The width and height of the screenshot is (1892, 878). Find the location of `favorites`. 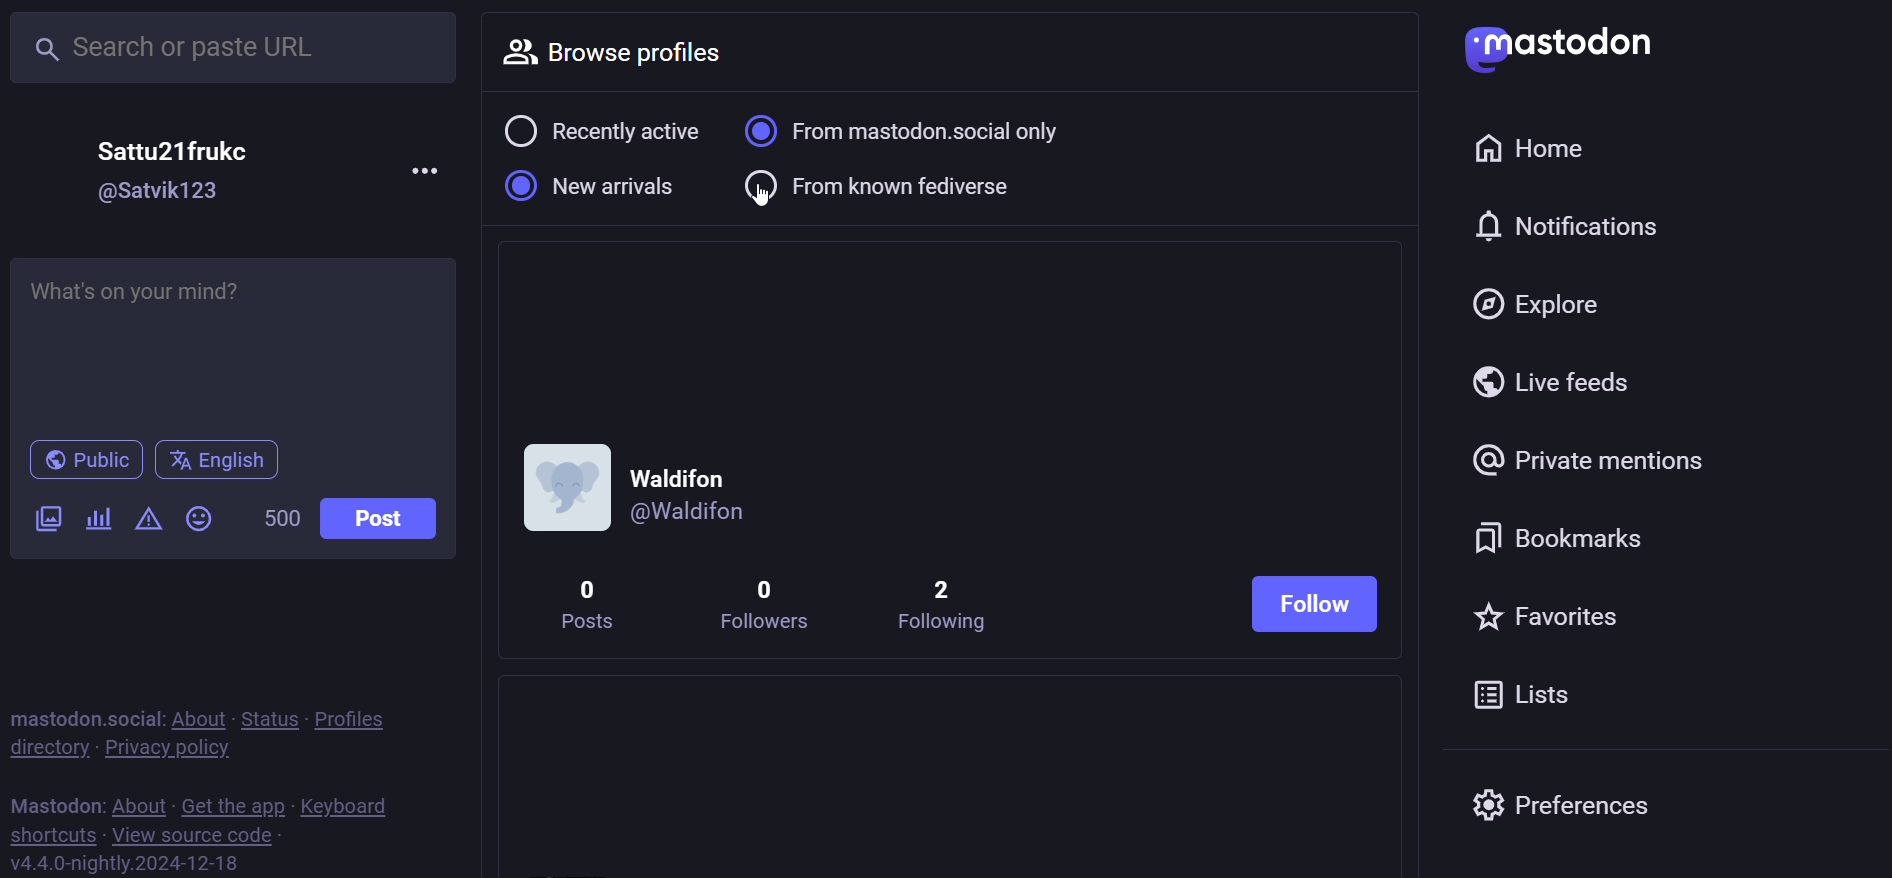

favorites is located at coordinates (1567, 612).